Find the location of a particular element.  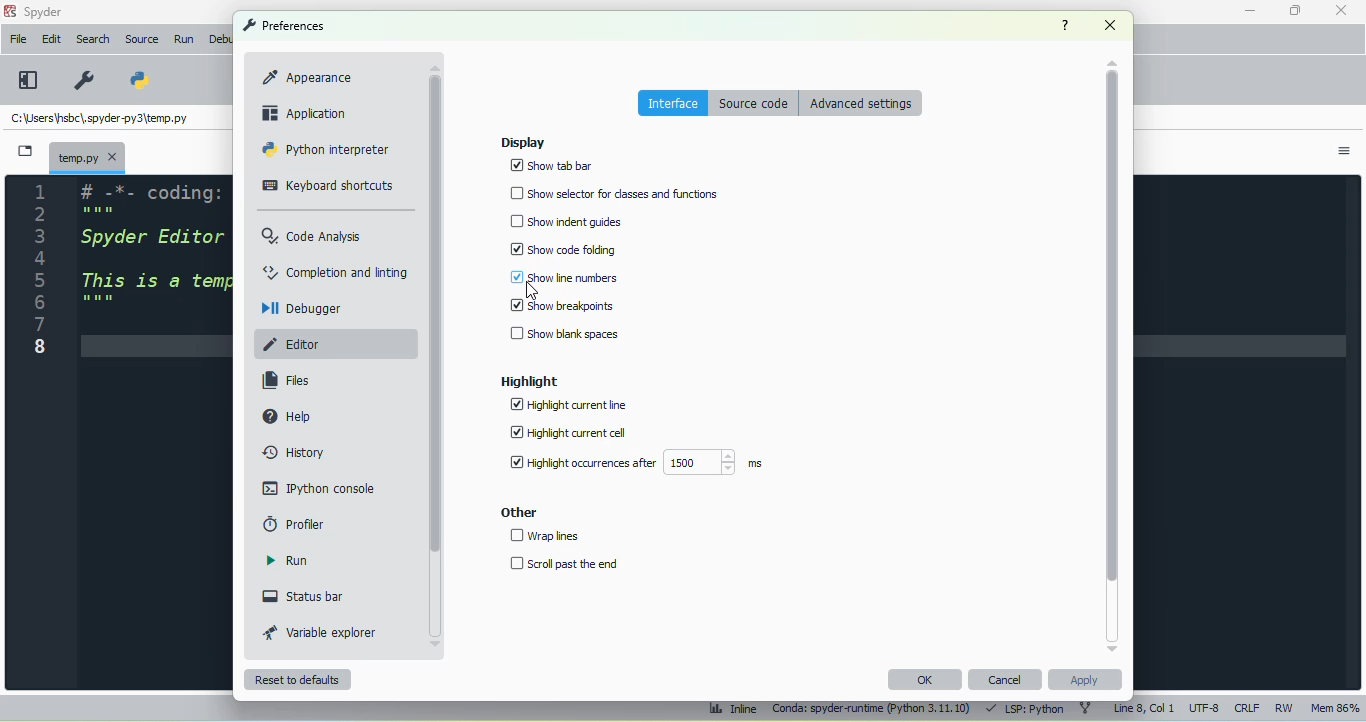

show blank spaces is located at coordinates (564, 334).